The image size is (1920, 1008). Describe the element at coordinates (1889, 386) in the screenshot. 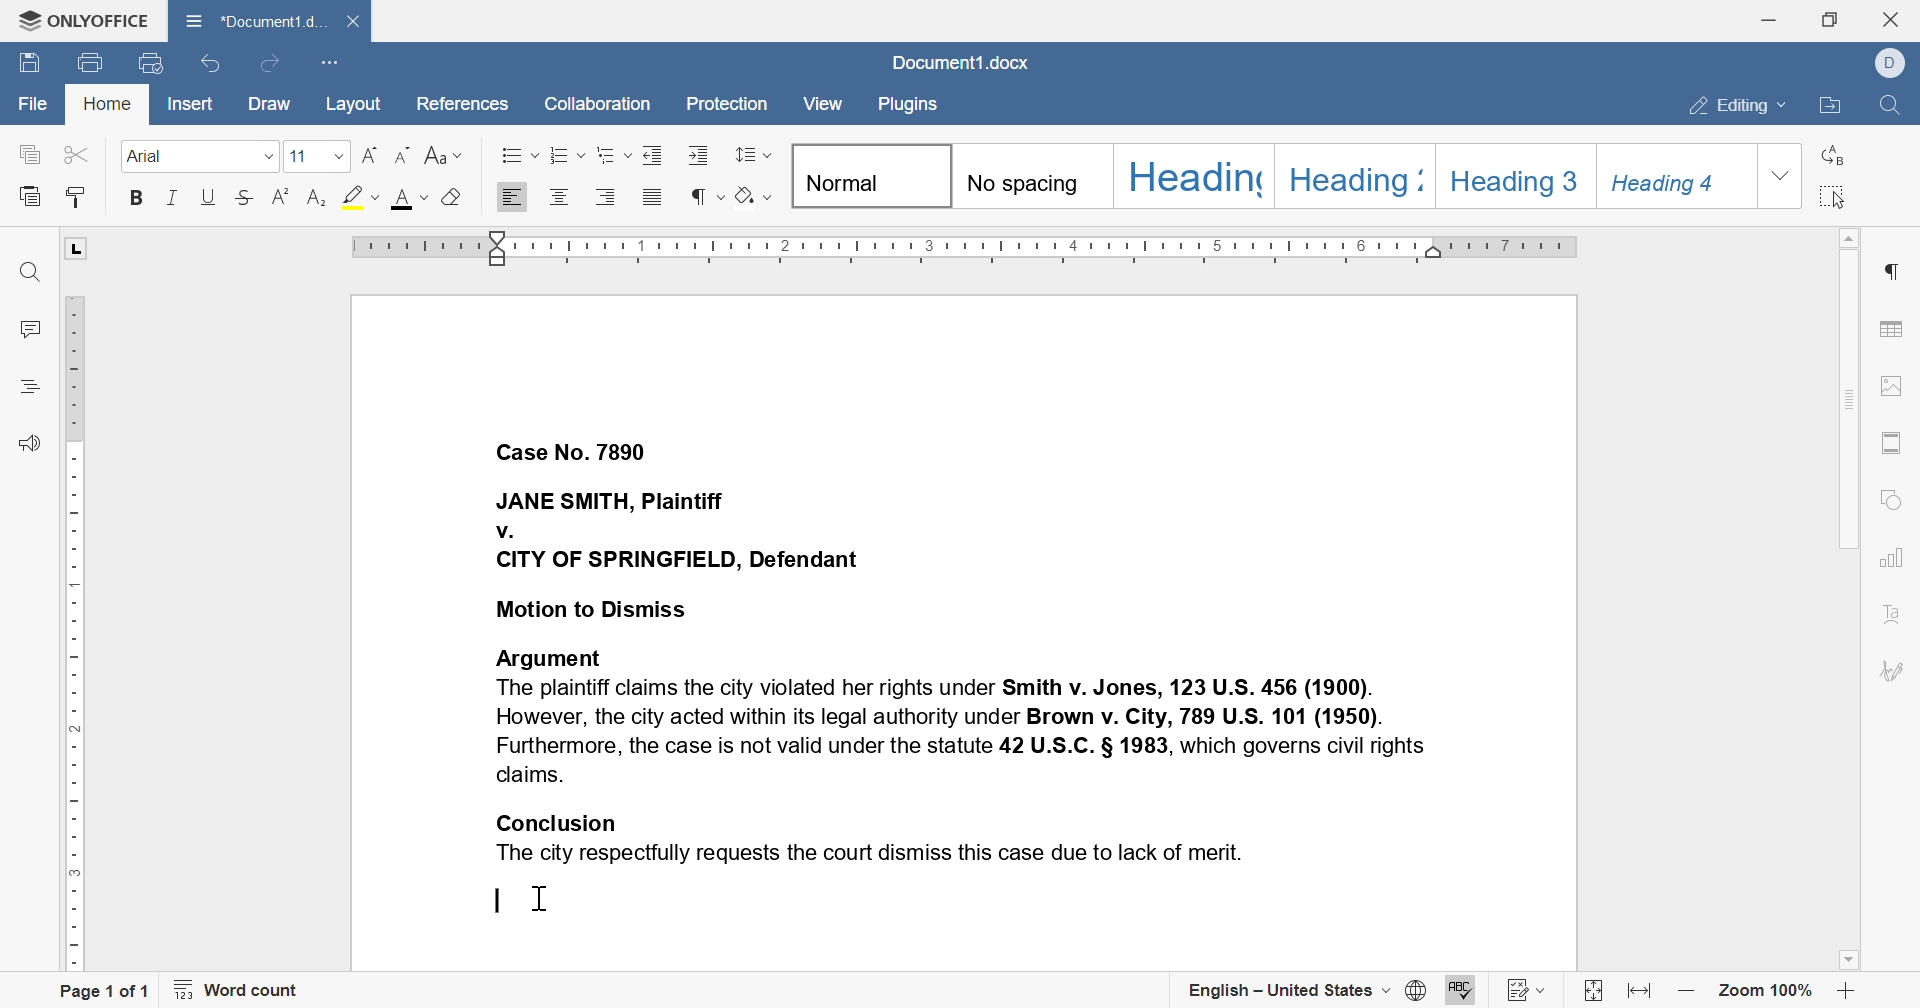

I see `image settings` at that location.